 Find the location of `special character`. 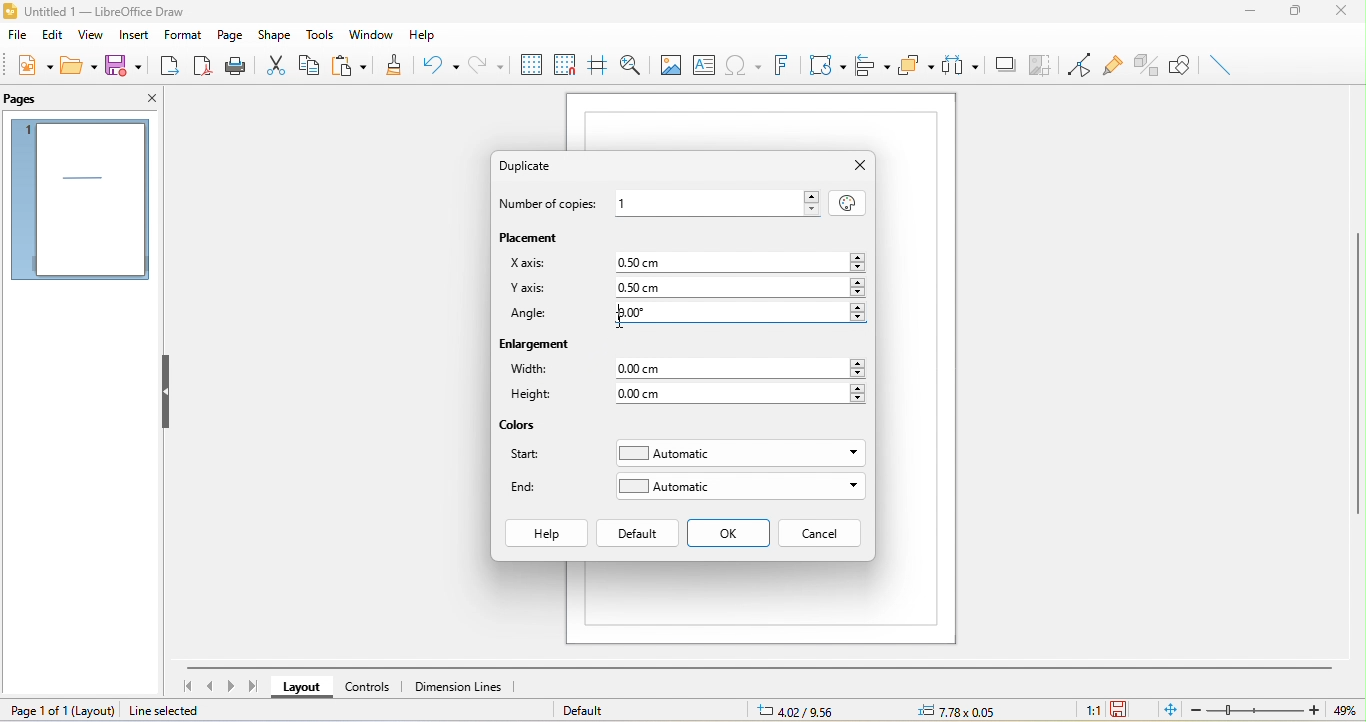

special character is located at coordinates (742, 64).